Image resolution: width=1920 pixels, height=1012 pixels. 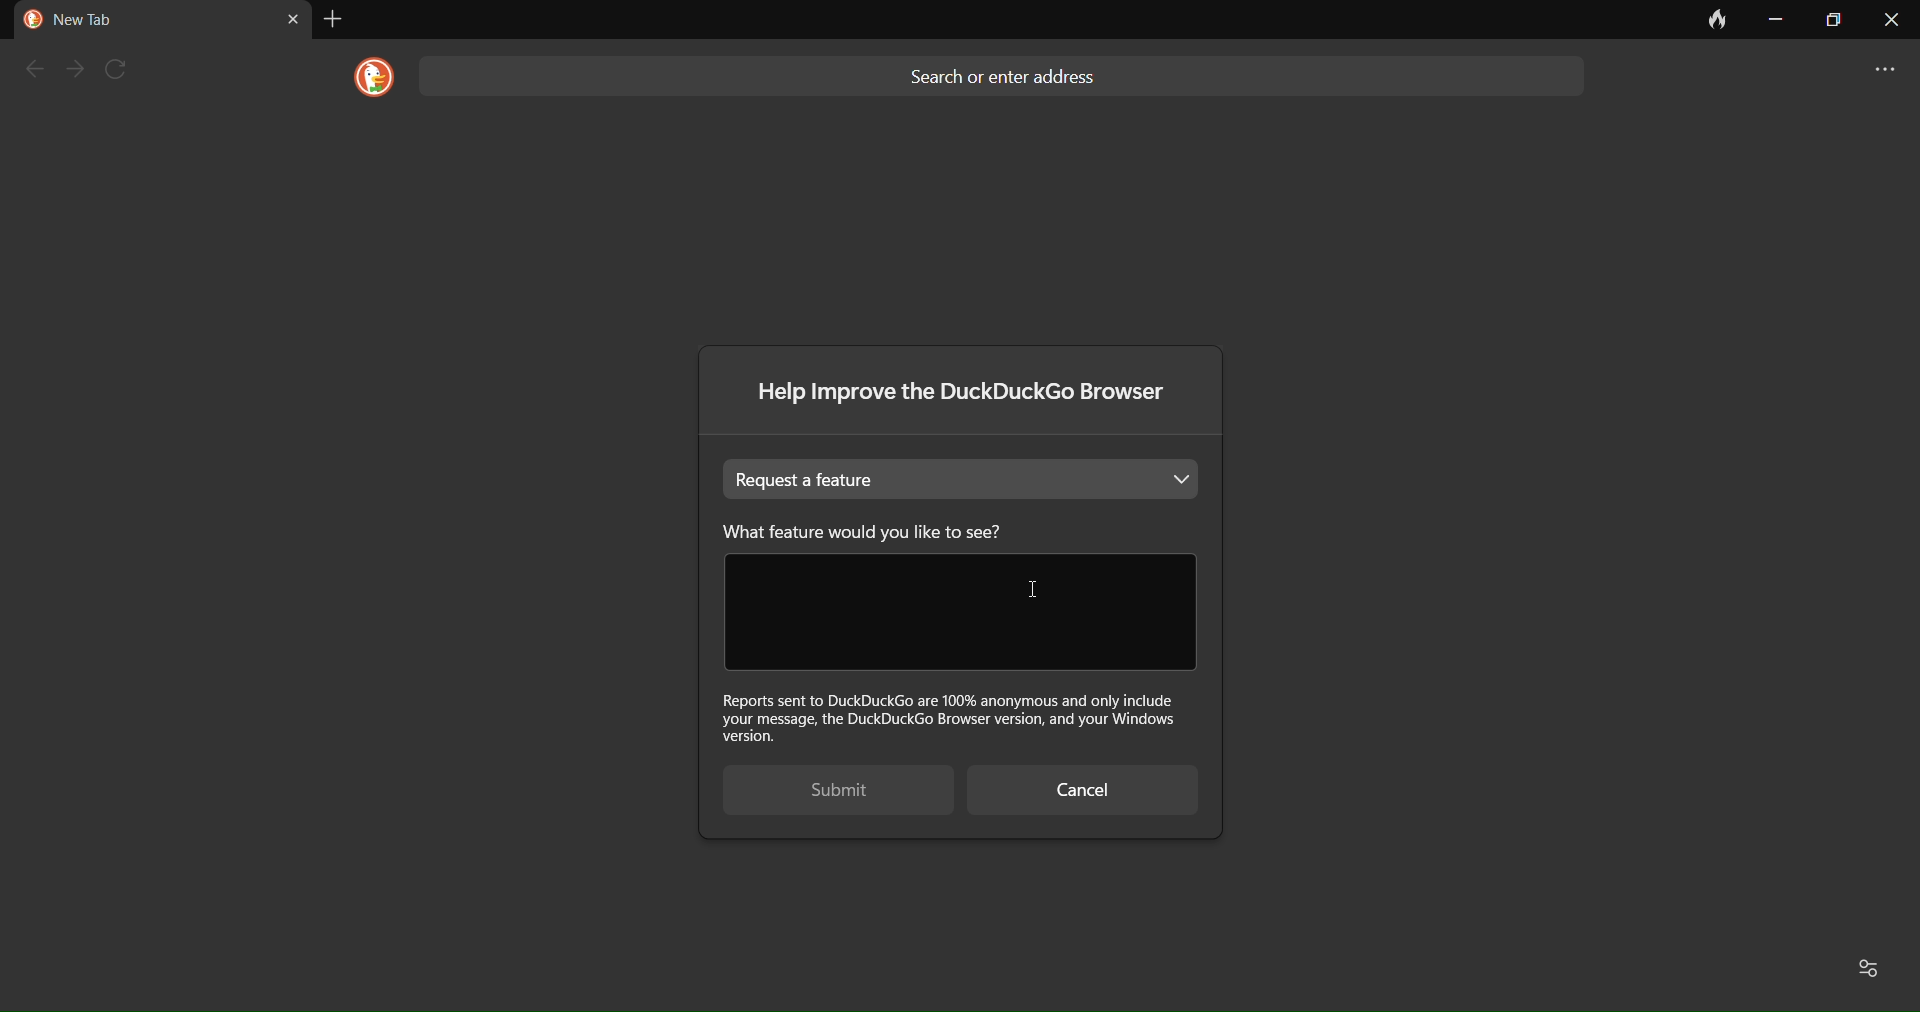 I want to click on Favorites and recent activity, so click(x=1872, y=966).